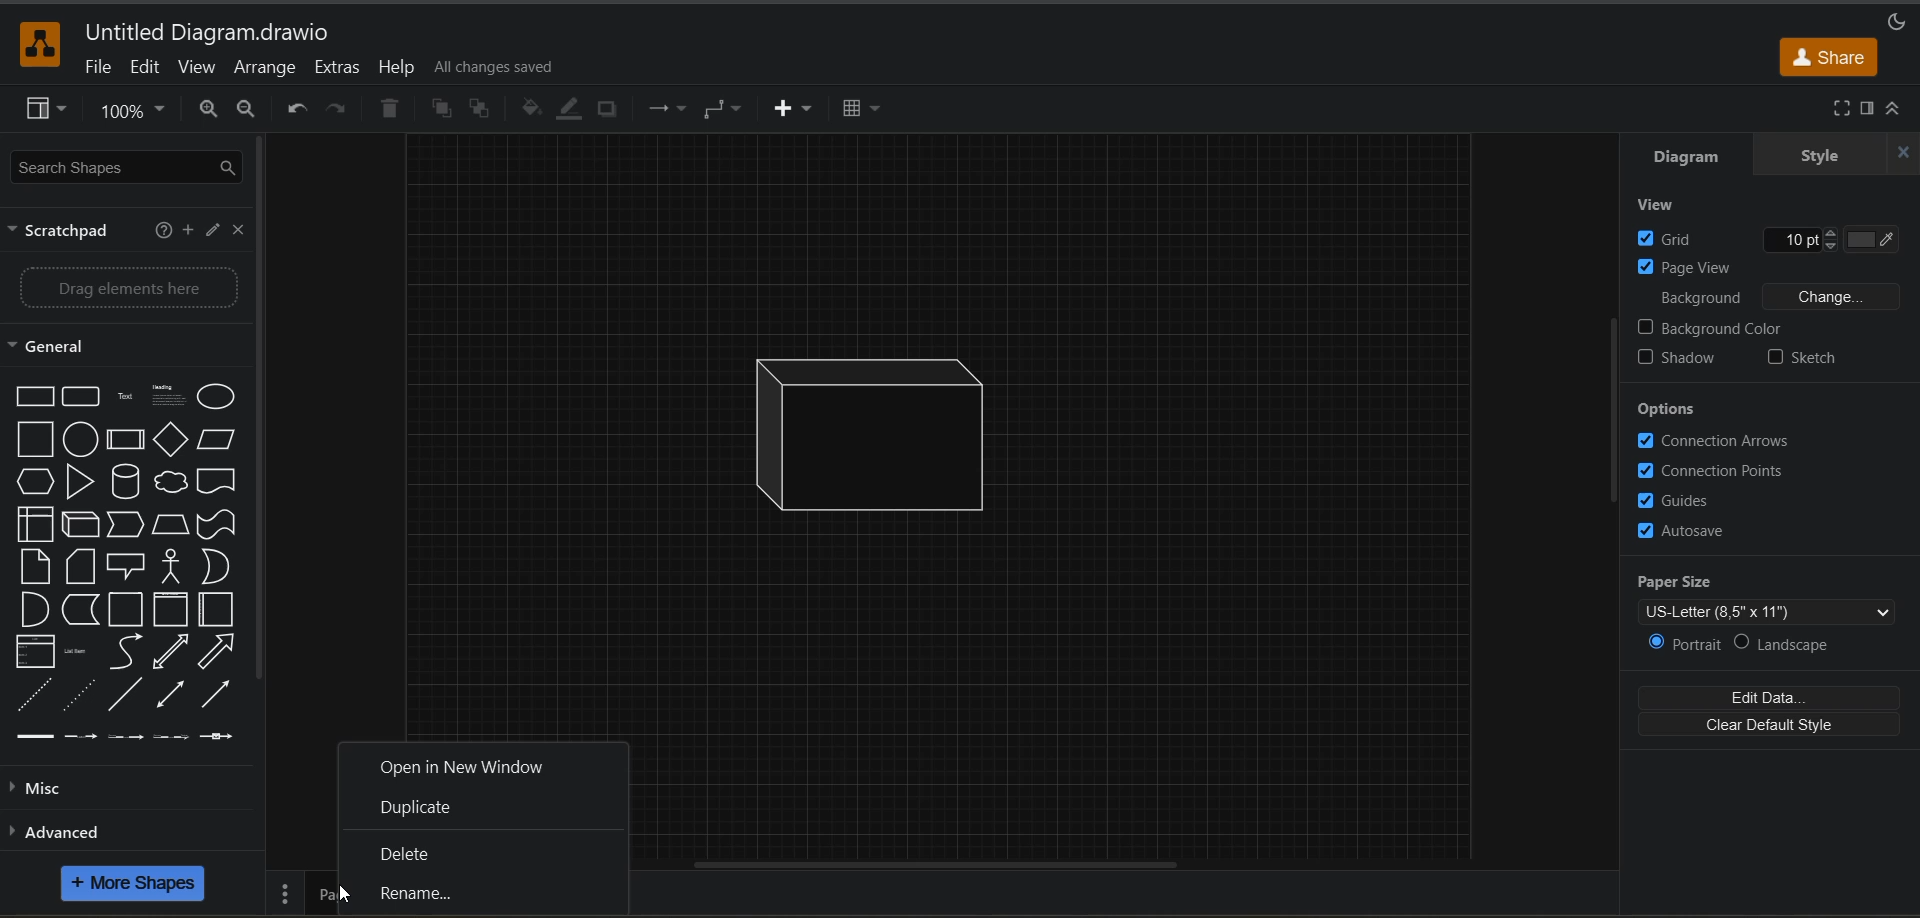 The width and height of the screenshot is (1920, 918). I want to click on all changes saved, so click(497, 65).